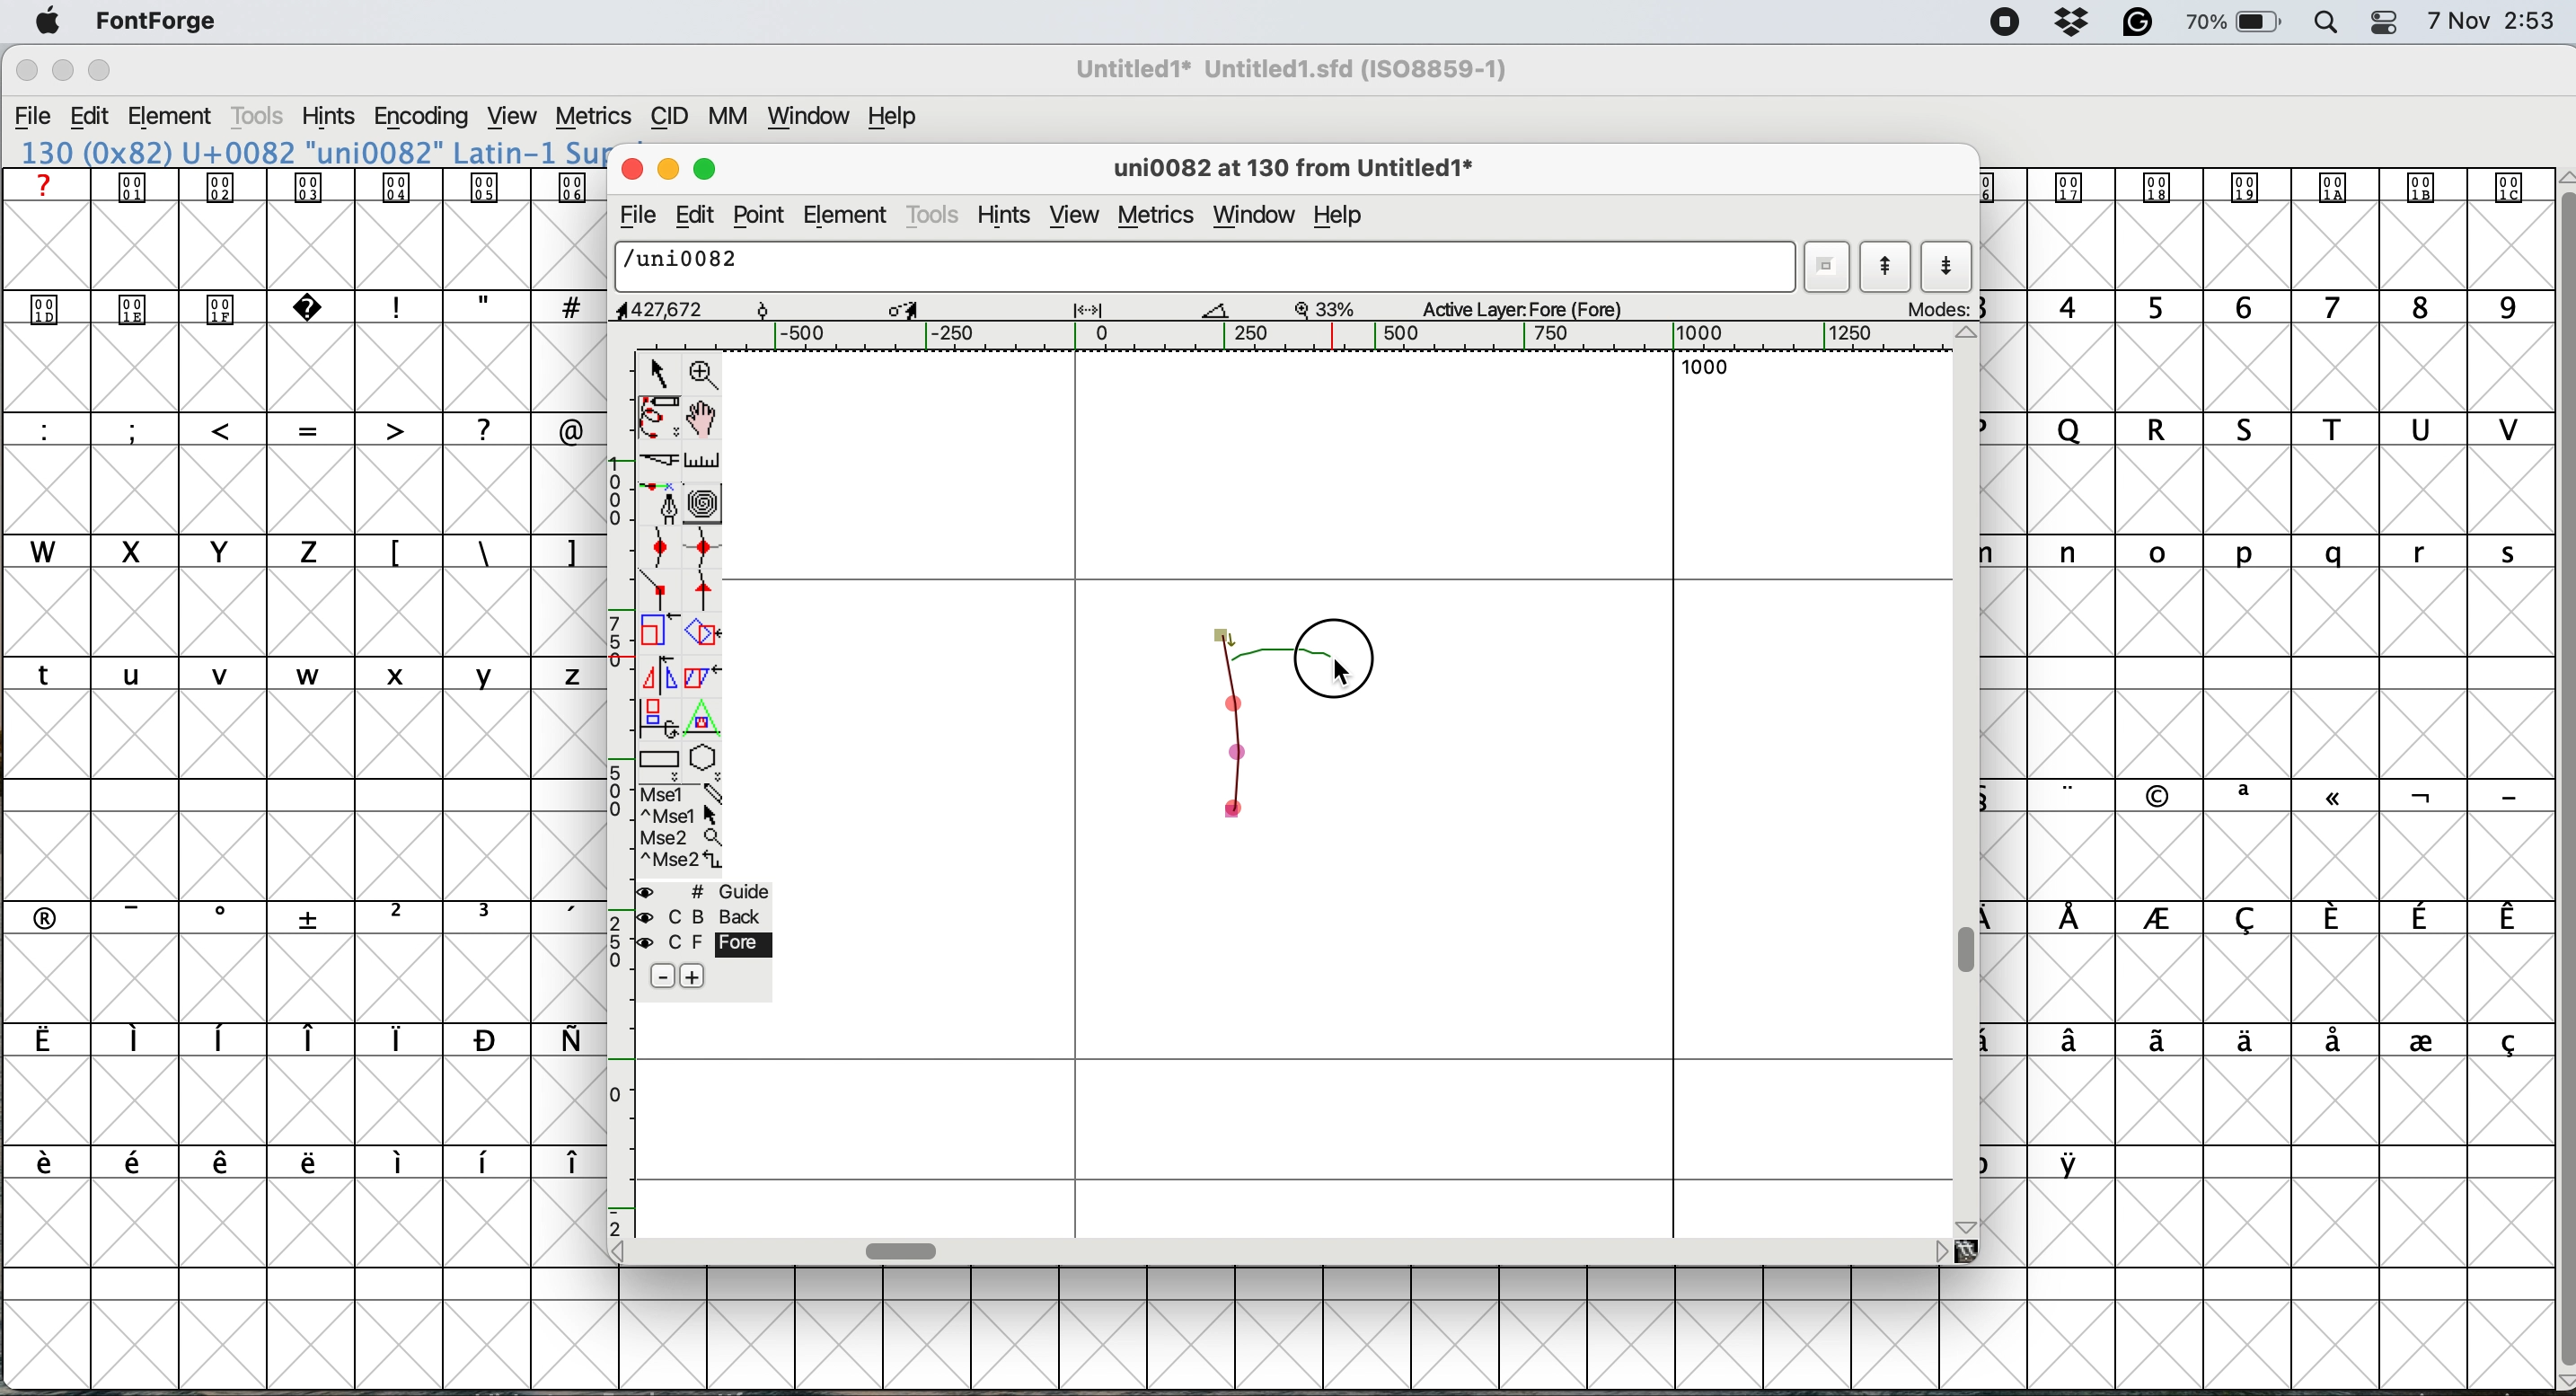 This screenshot has width=2576, height=1396. I want to click on special characters, so click(2252, 794).